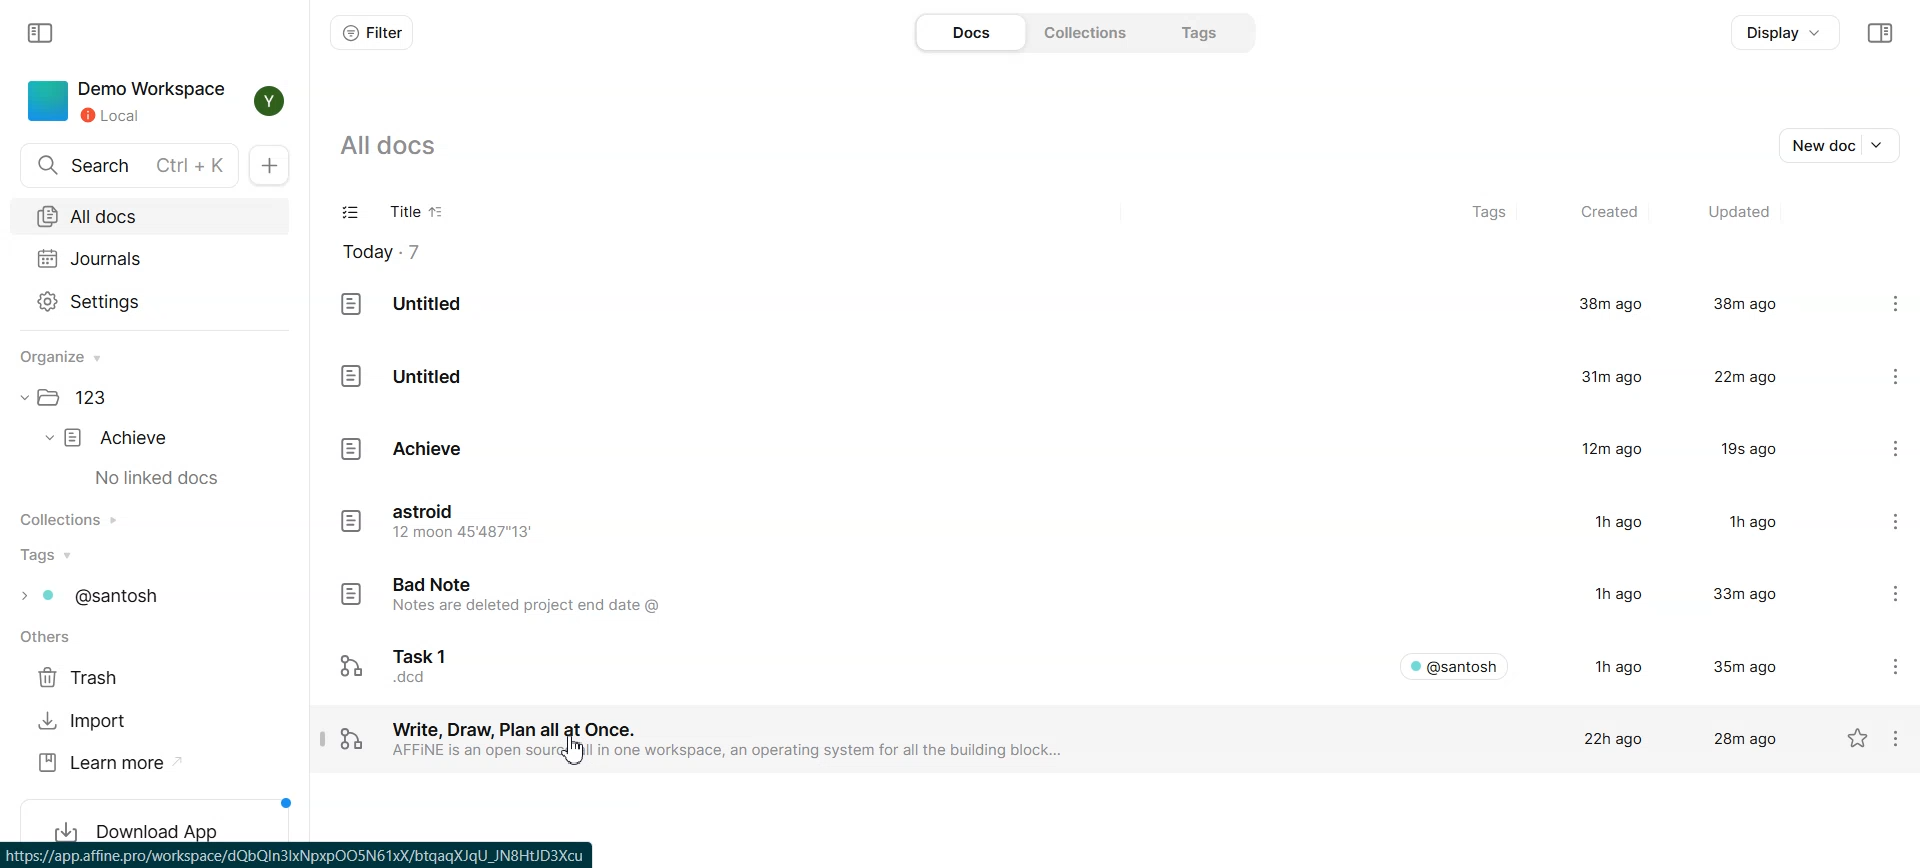 This screenshot has height=868, width=1920. Describe the element at coordinates (264, 101) in the screenshot. I see `Profile` at that location.